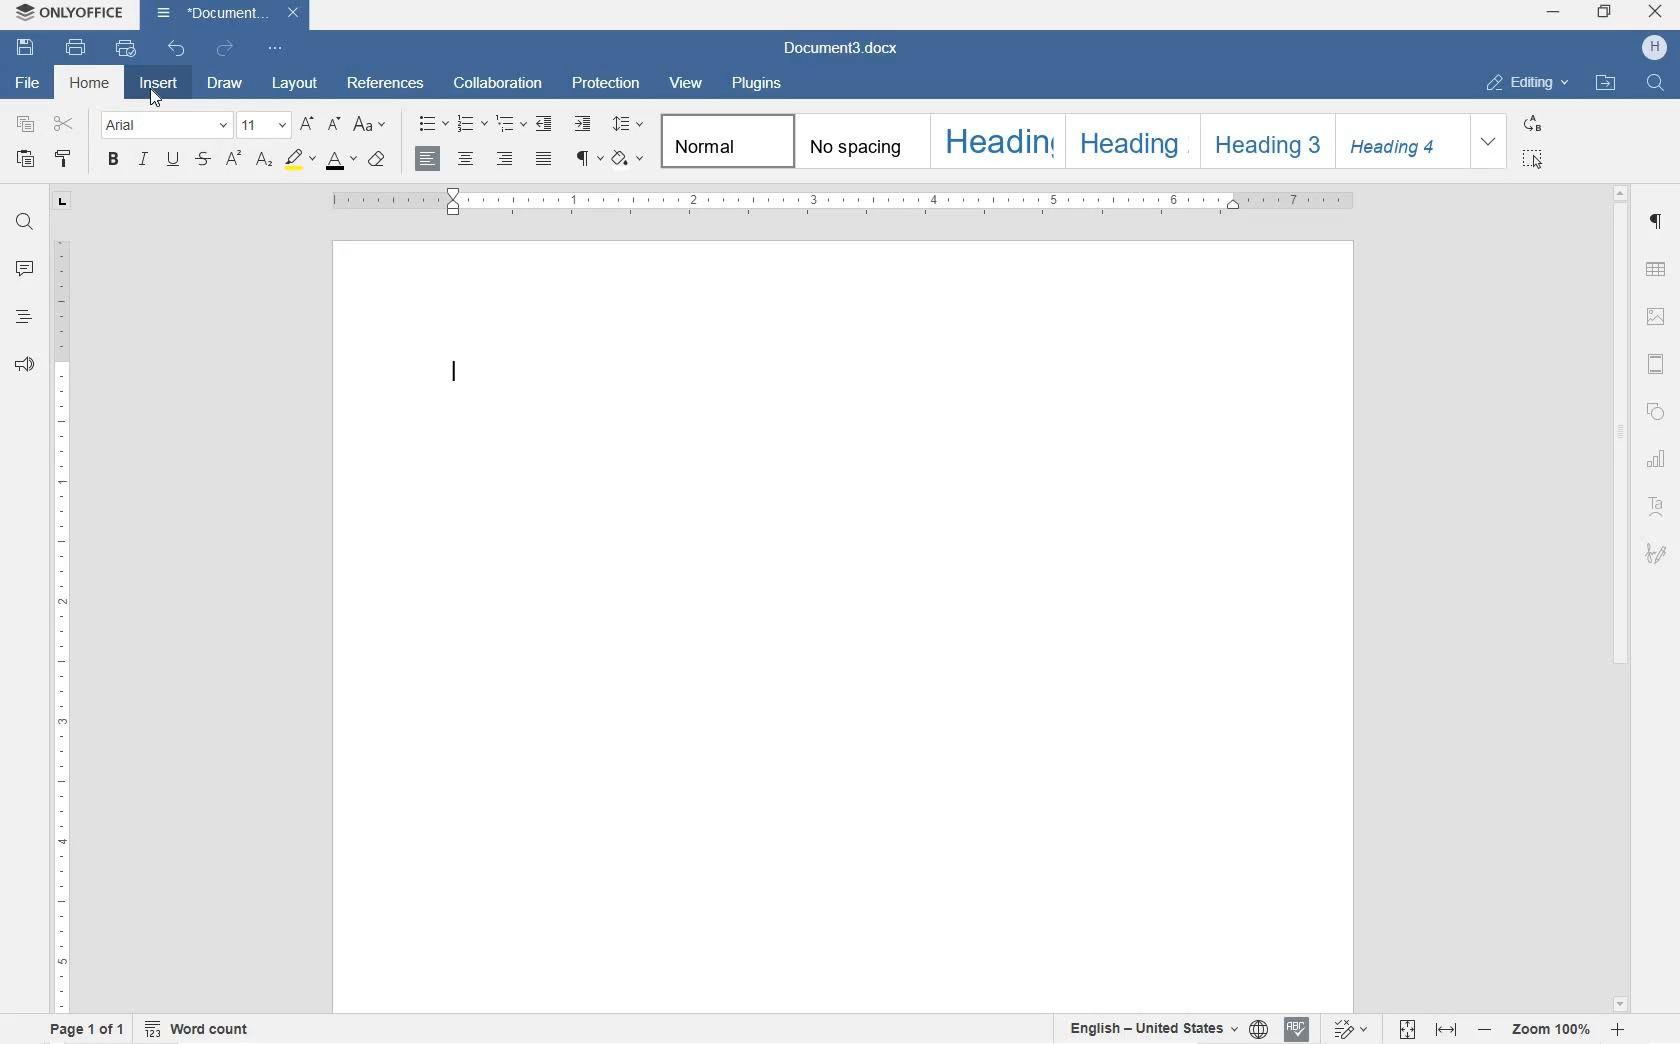 The width and height of the screenshot is (1680, 1044). I want to click on COLLABORATION, so click(501, 84).